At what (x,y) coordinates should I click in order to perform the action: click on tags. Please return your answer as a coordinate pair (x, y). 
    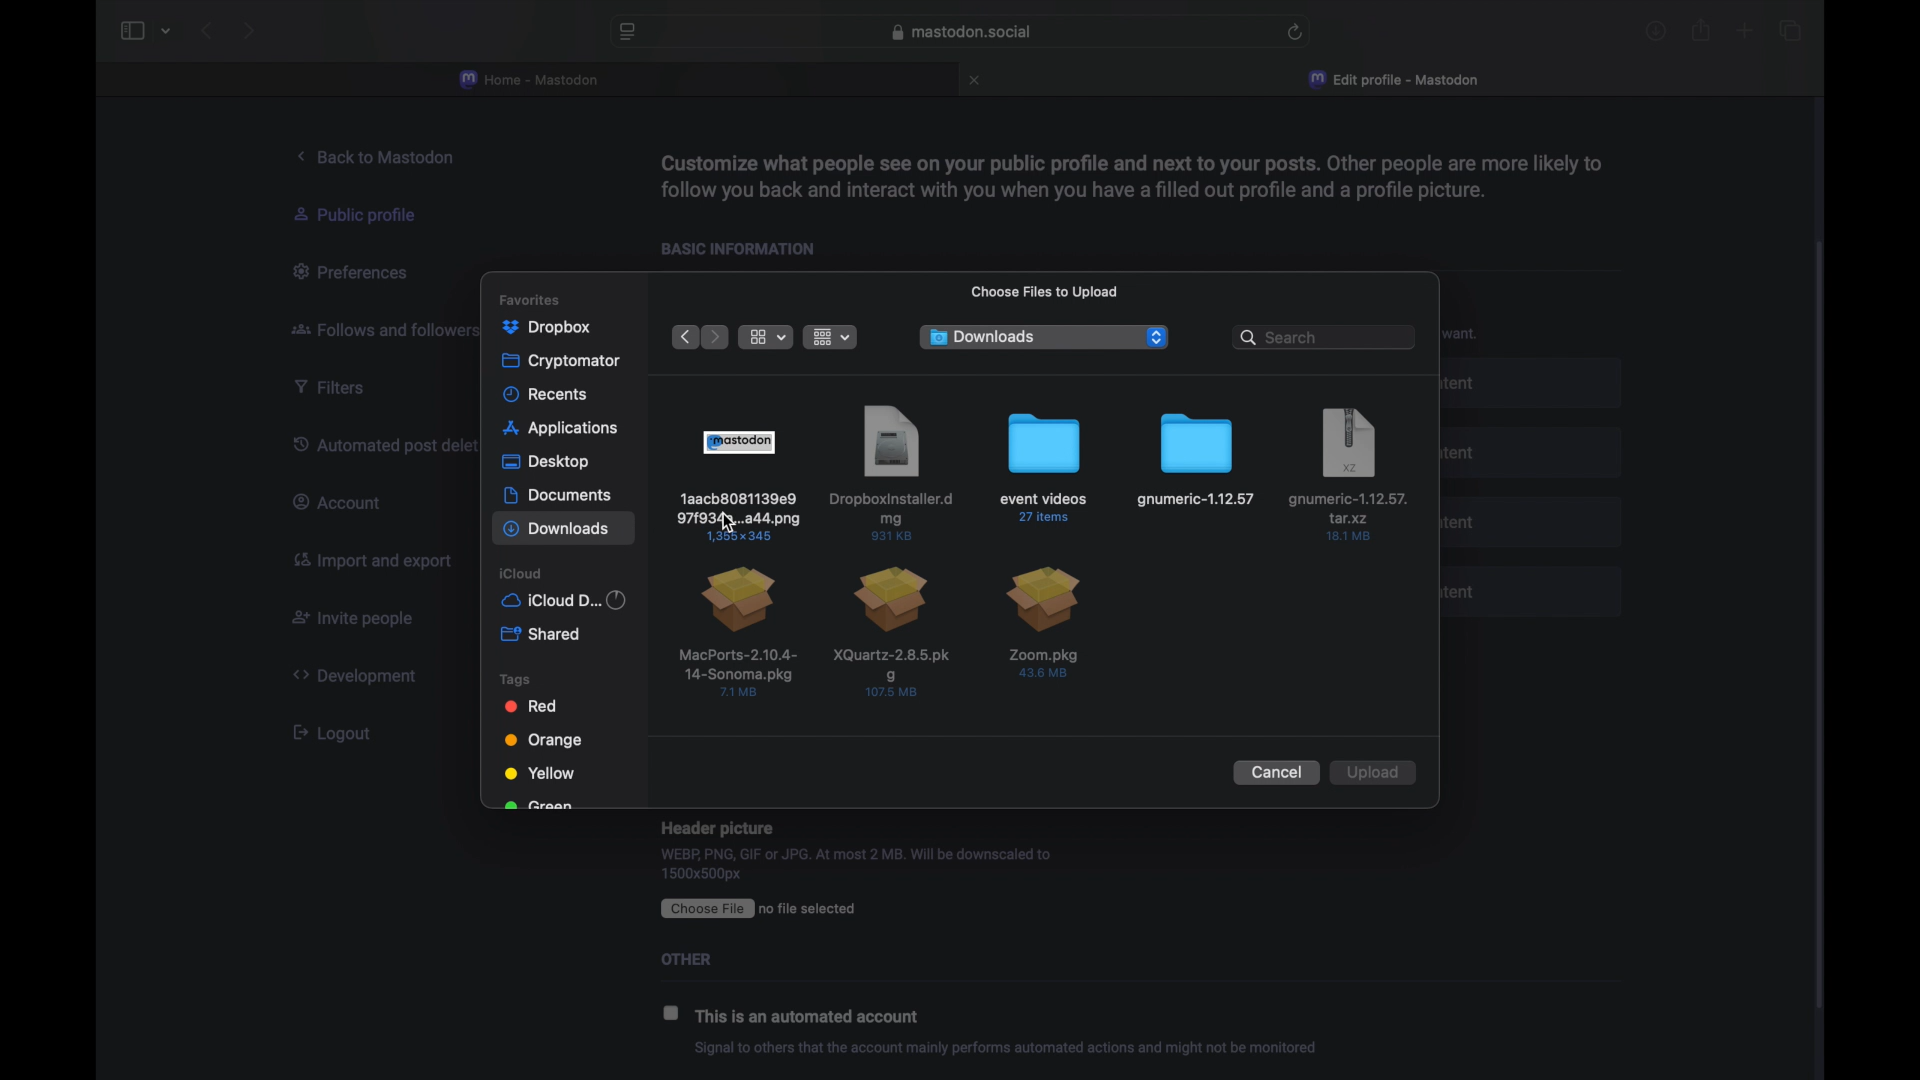
    Looking at the image, I should click on (515, 678).